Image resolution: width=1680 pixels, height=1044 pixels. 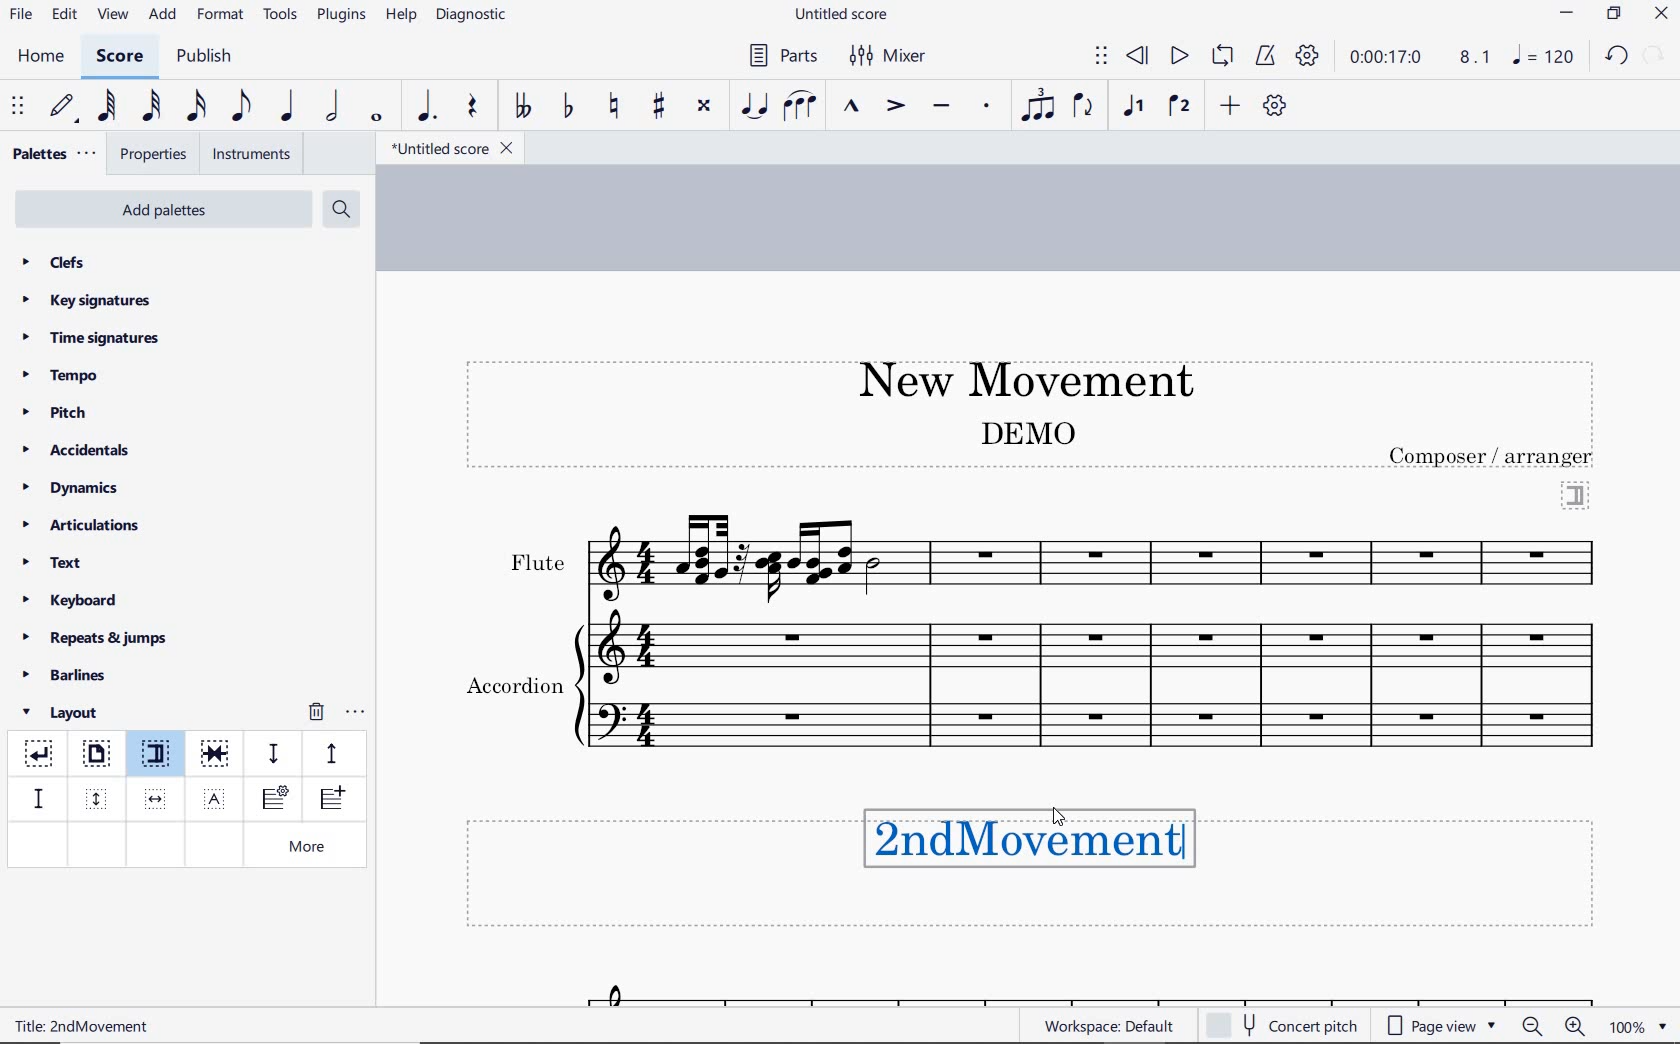 What do you see at coordinates (1099, 556) in the screenshot?
I see `Instrument: Flute` at bounding box center [1099, 556].